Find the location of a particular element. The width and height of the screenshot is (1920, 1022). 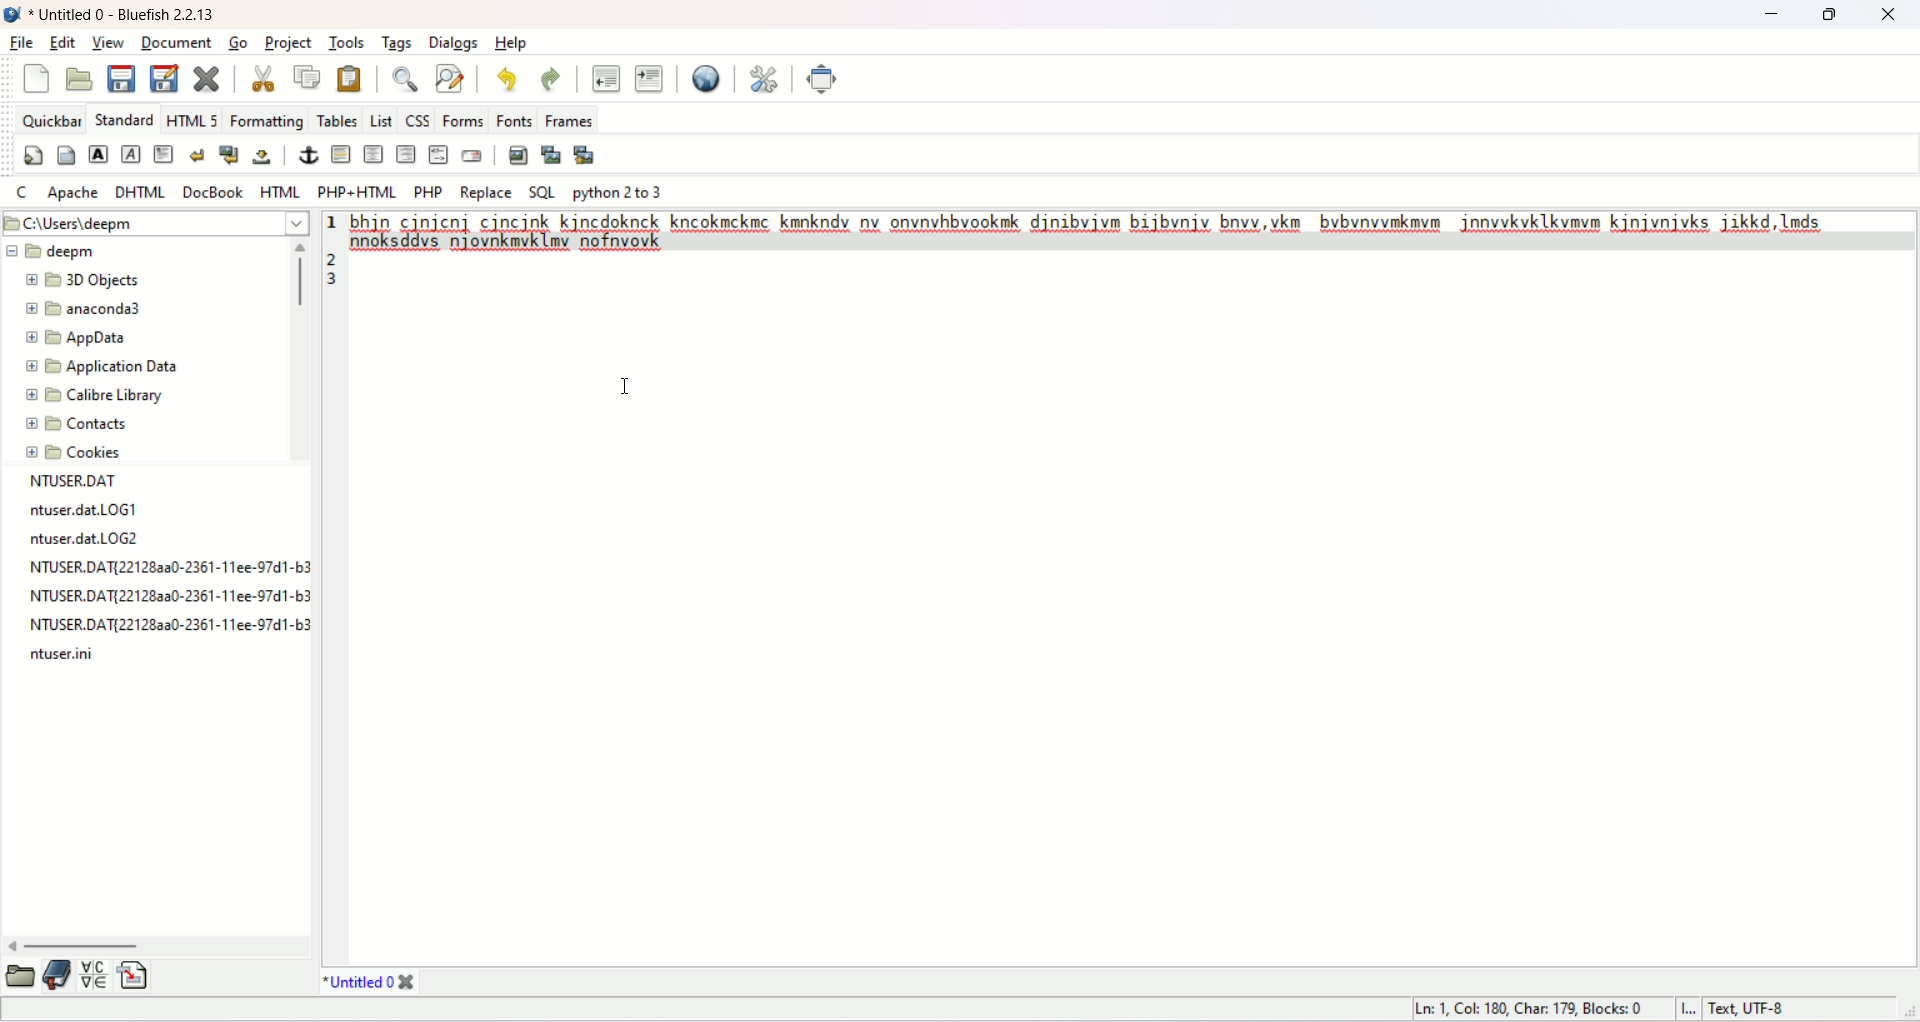

unindent is located at coordinates (607, 77).